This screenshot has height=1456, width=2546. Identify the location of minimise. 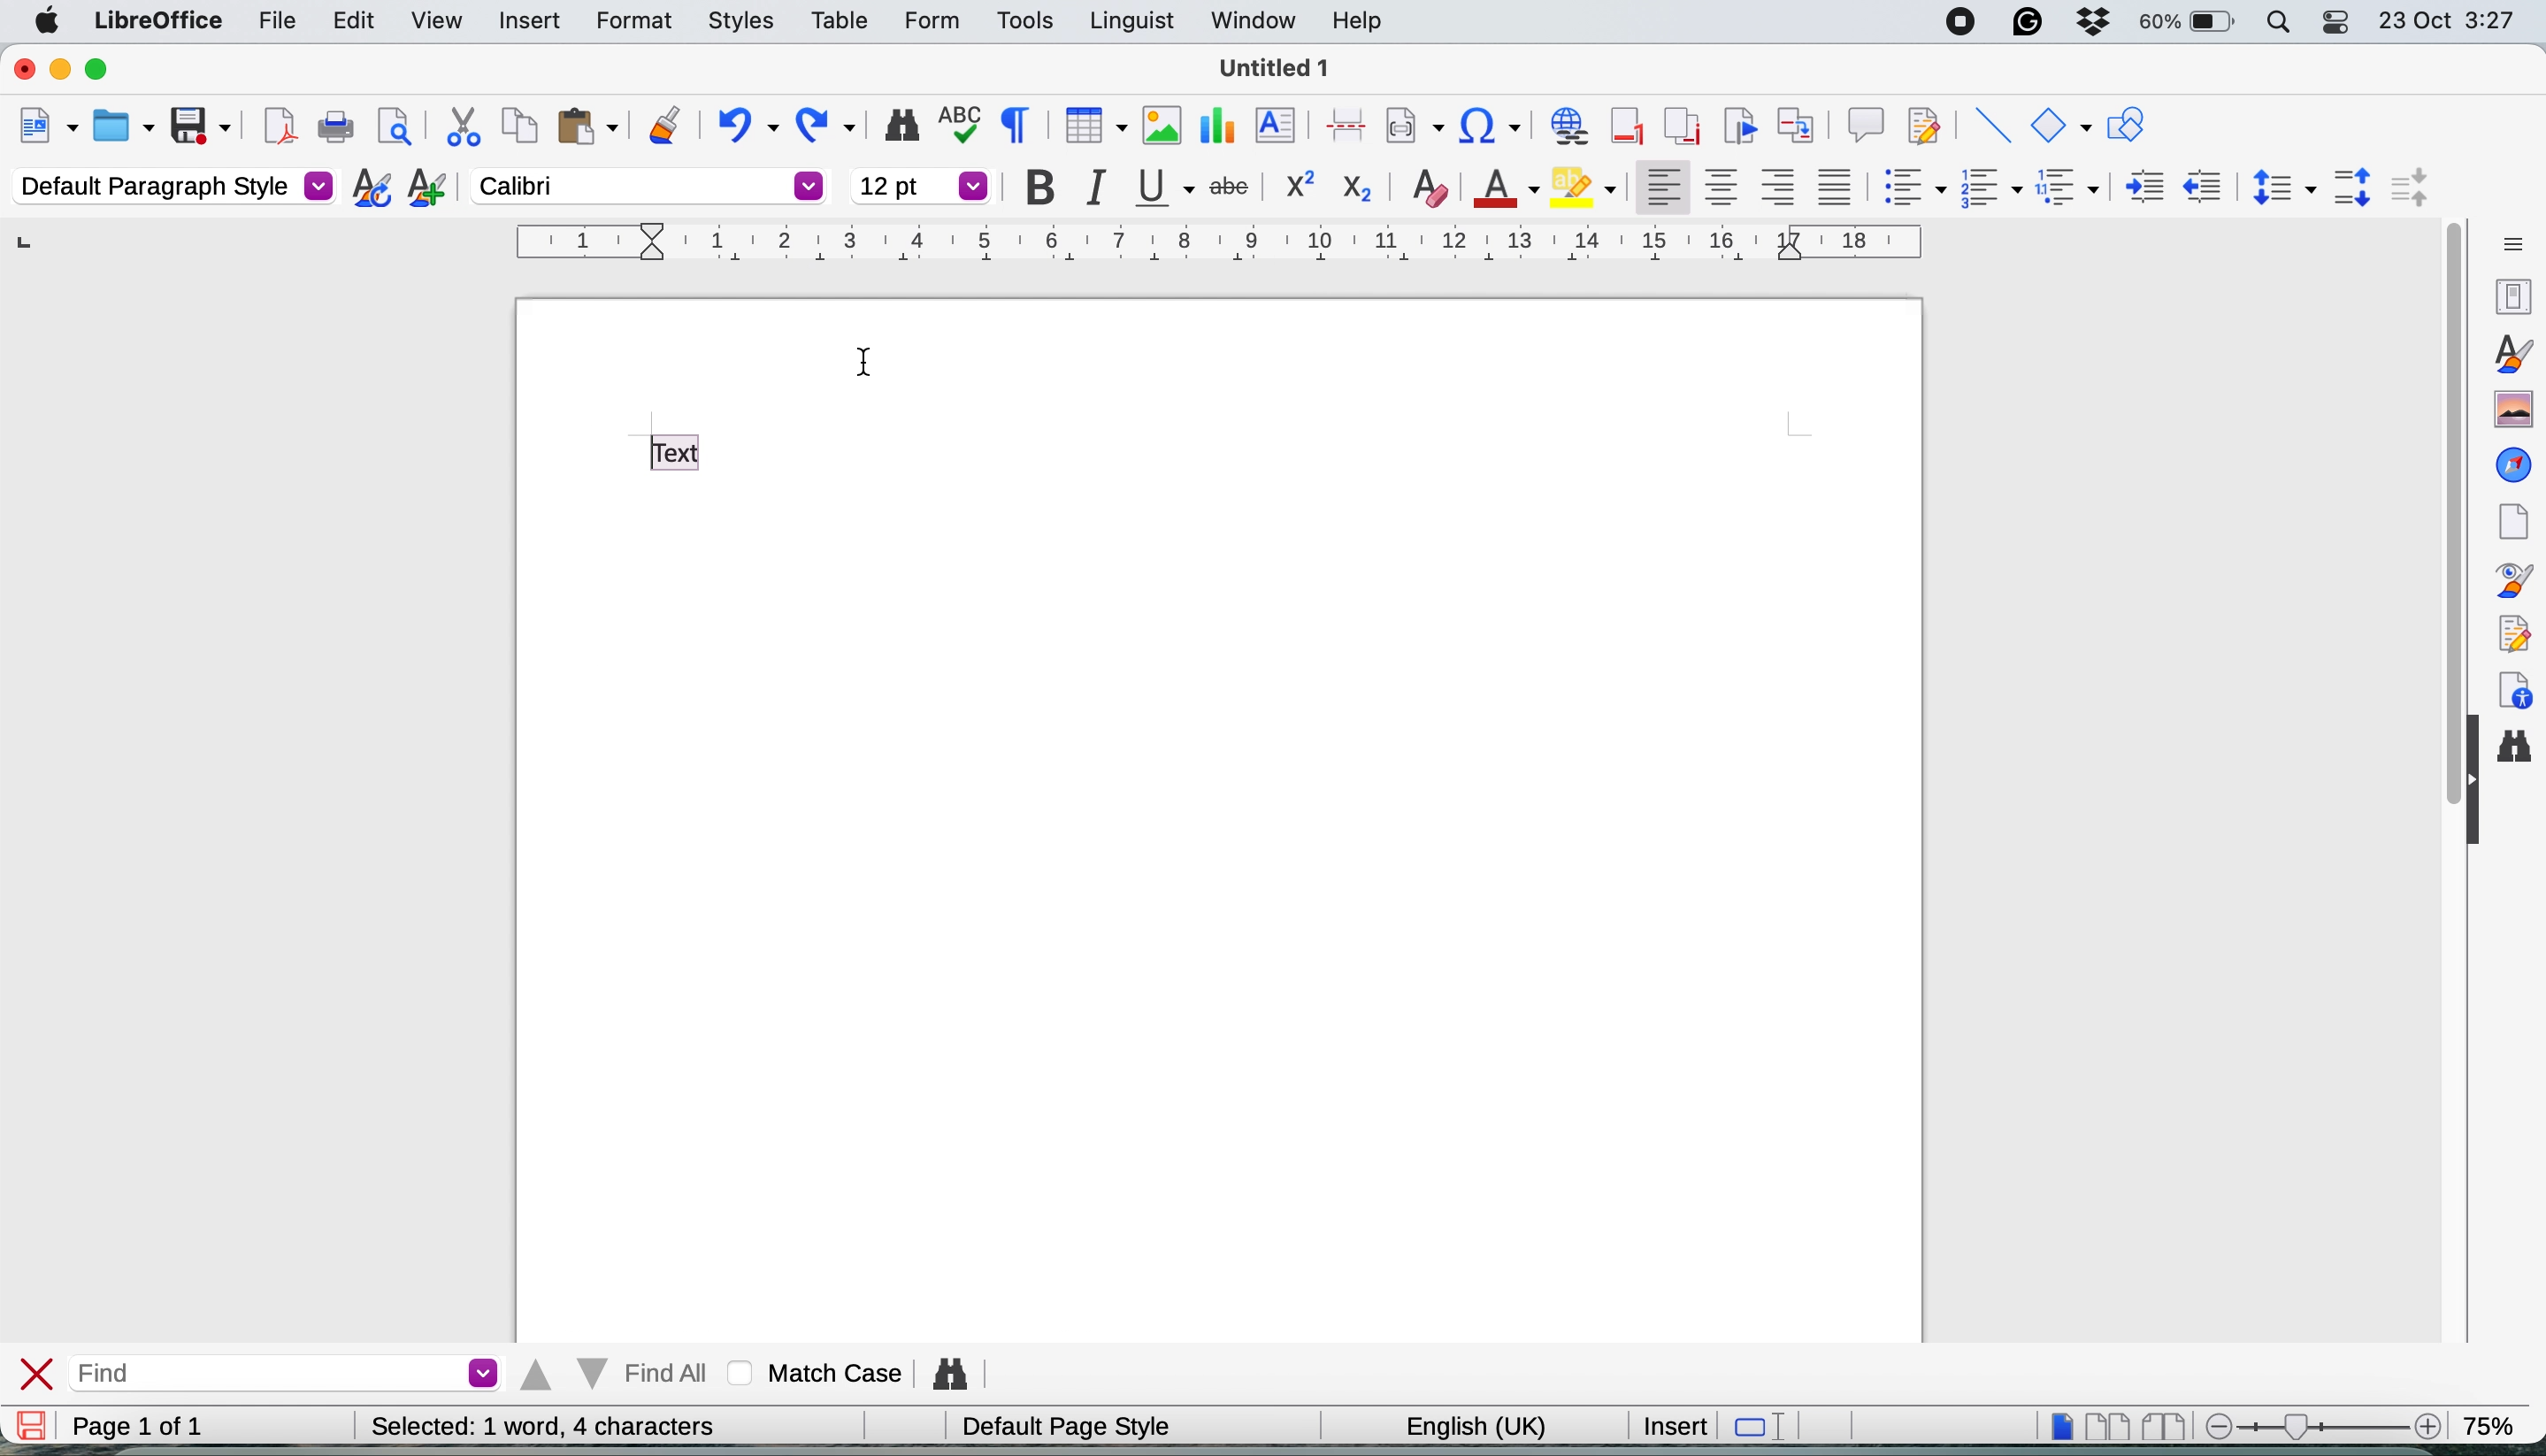
(57, 69).